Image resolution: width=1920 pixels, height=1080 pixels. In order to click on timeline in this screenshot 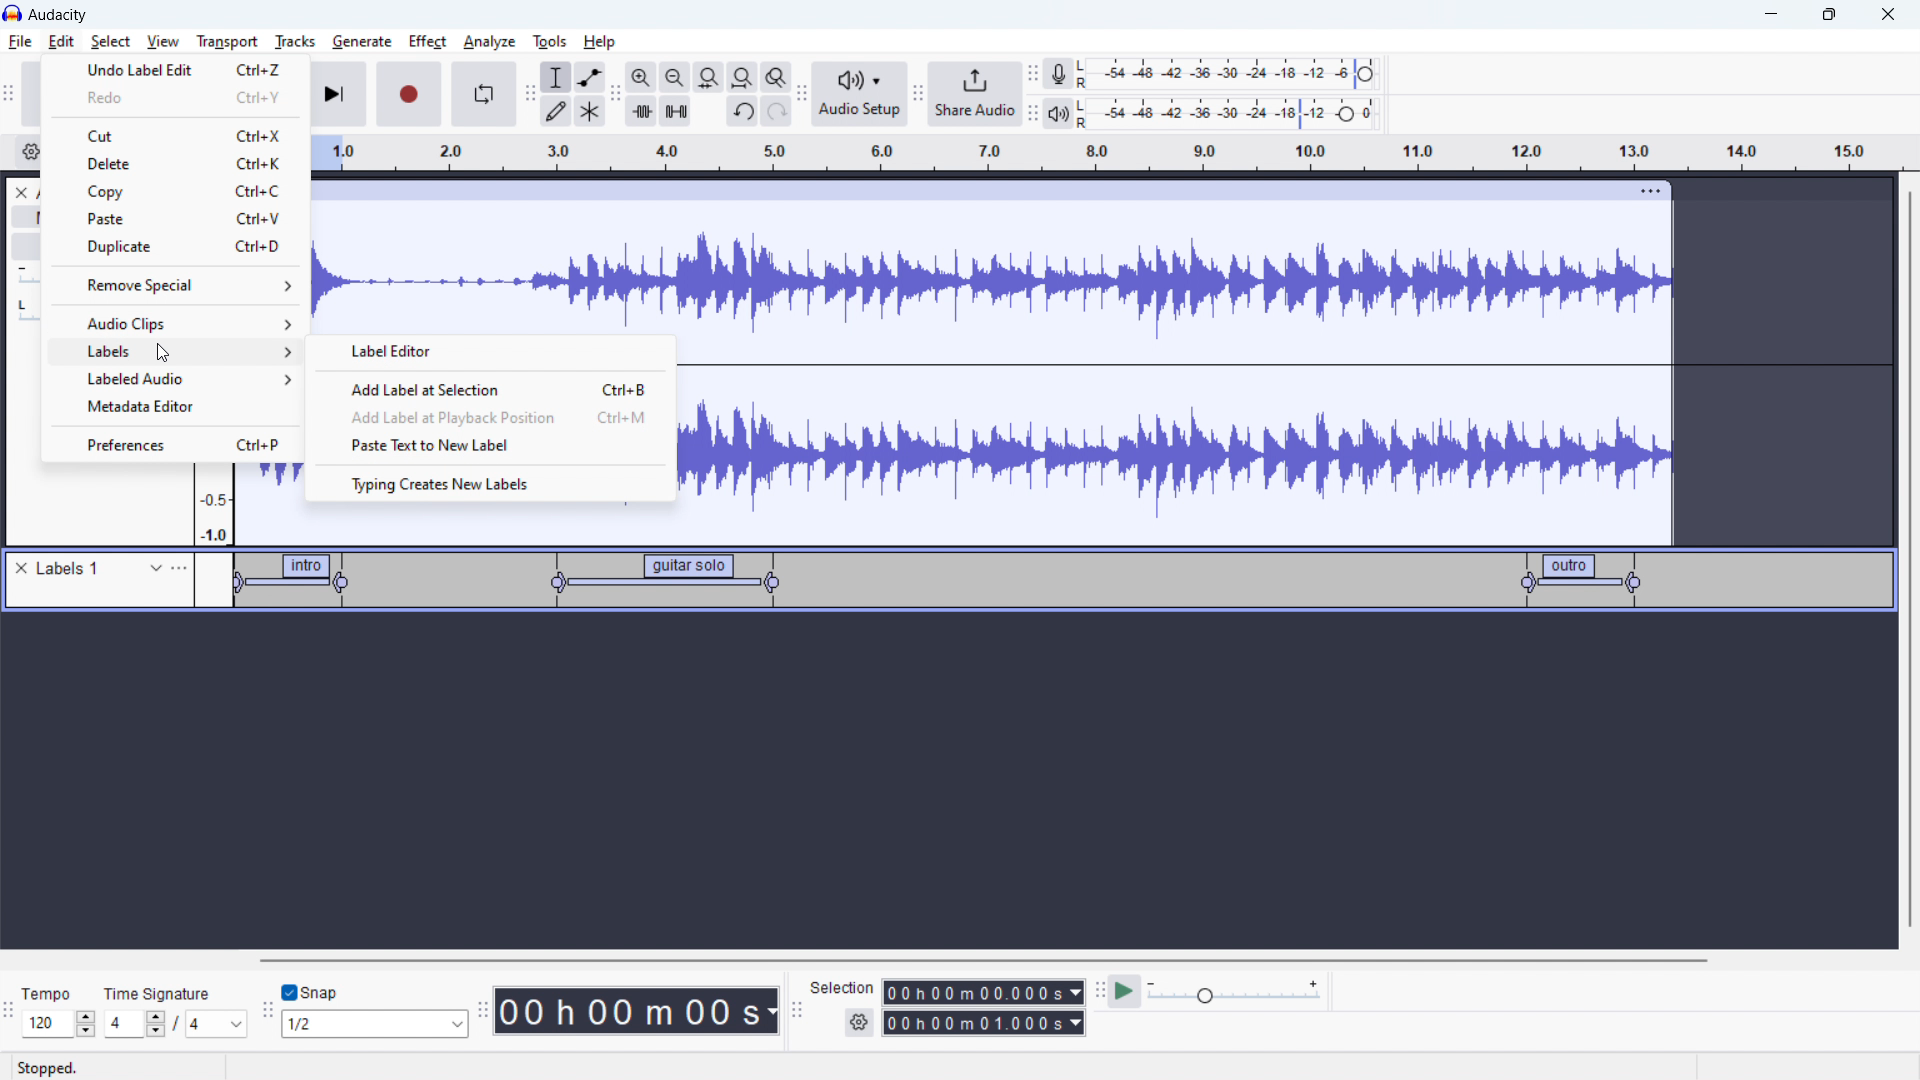, I will do `click(1106, 153)`.